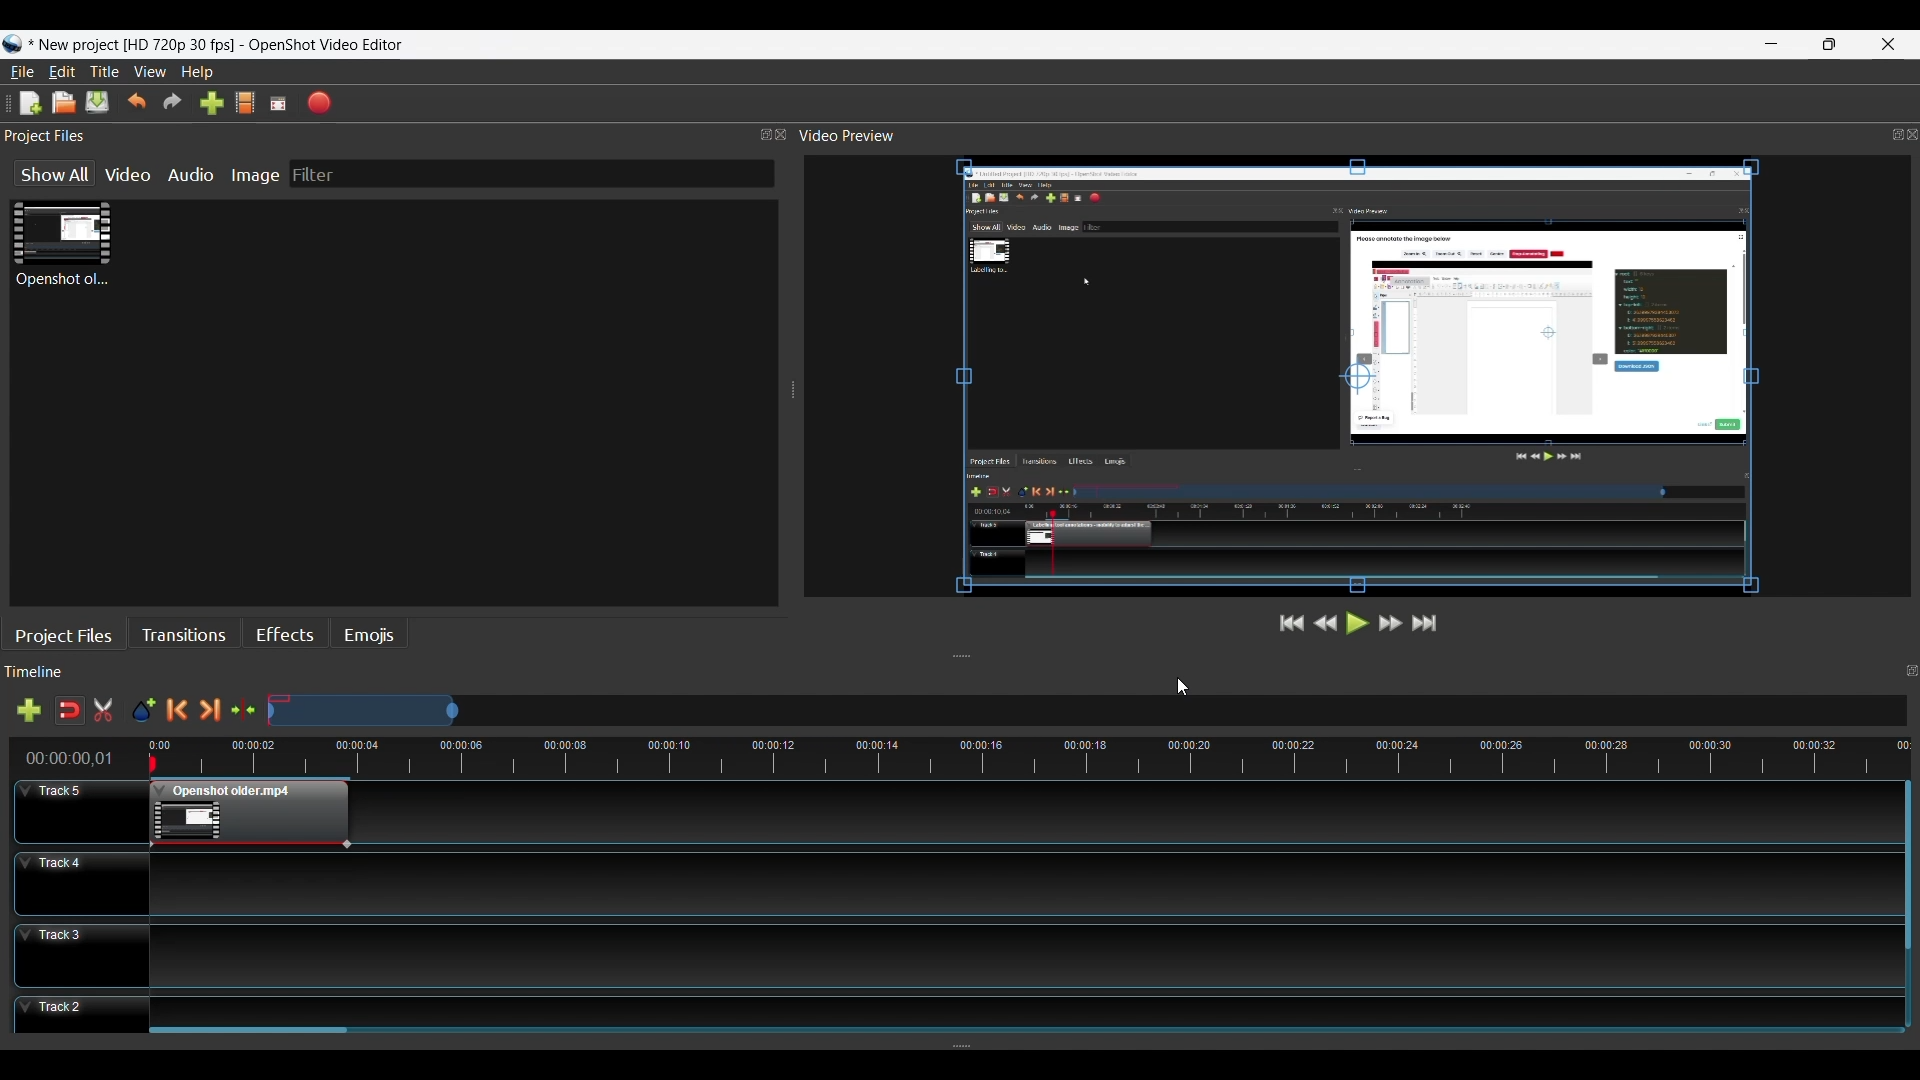  Describe the element at coordinates (107, 73) in the screenshot. I see `Title` at that location.